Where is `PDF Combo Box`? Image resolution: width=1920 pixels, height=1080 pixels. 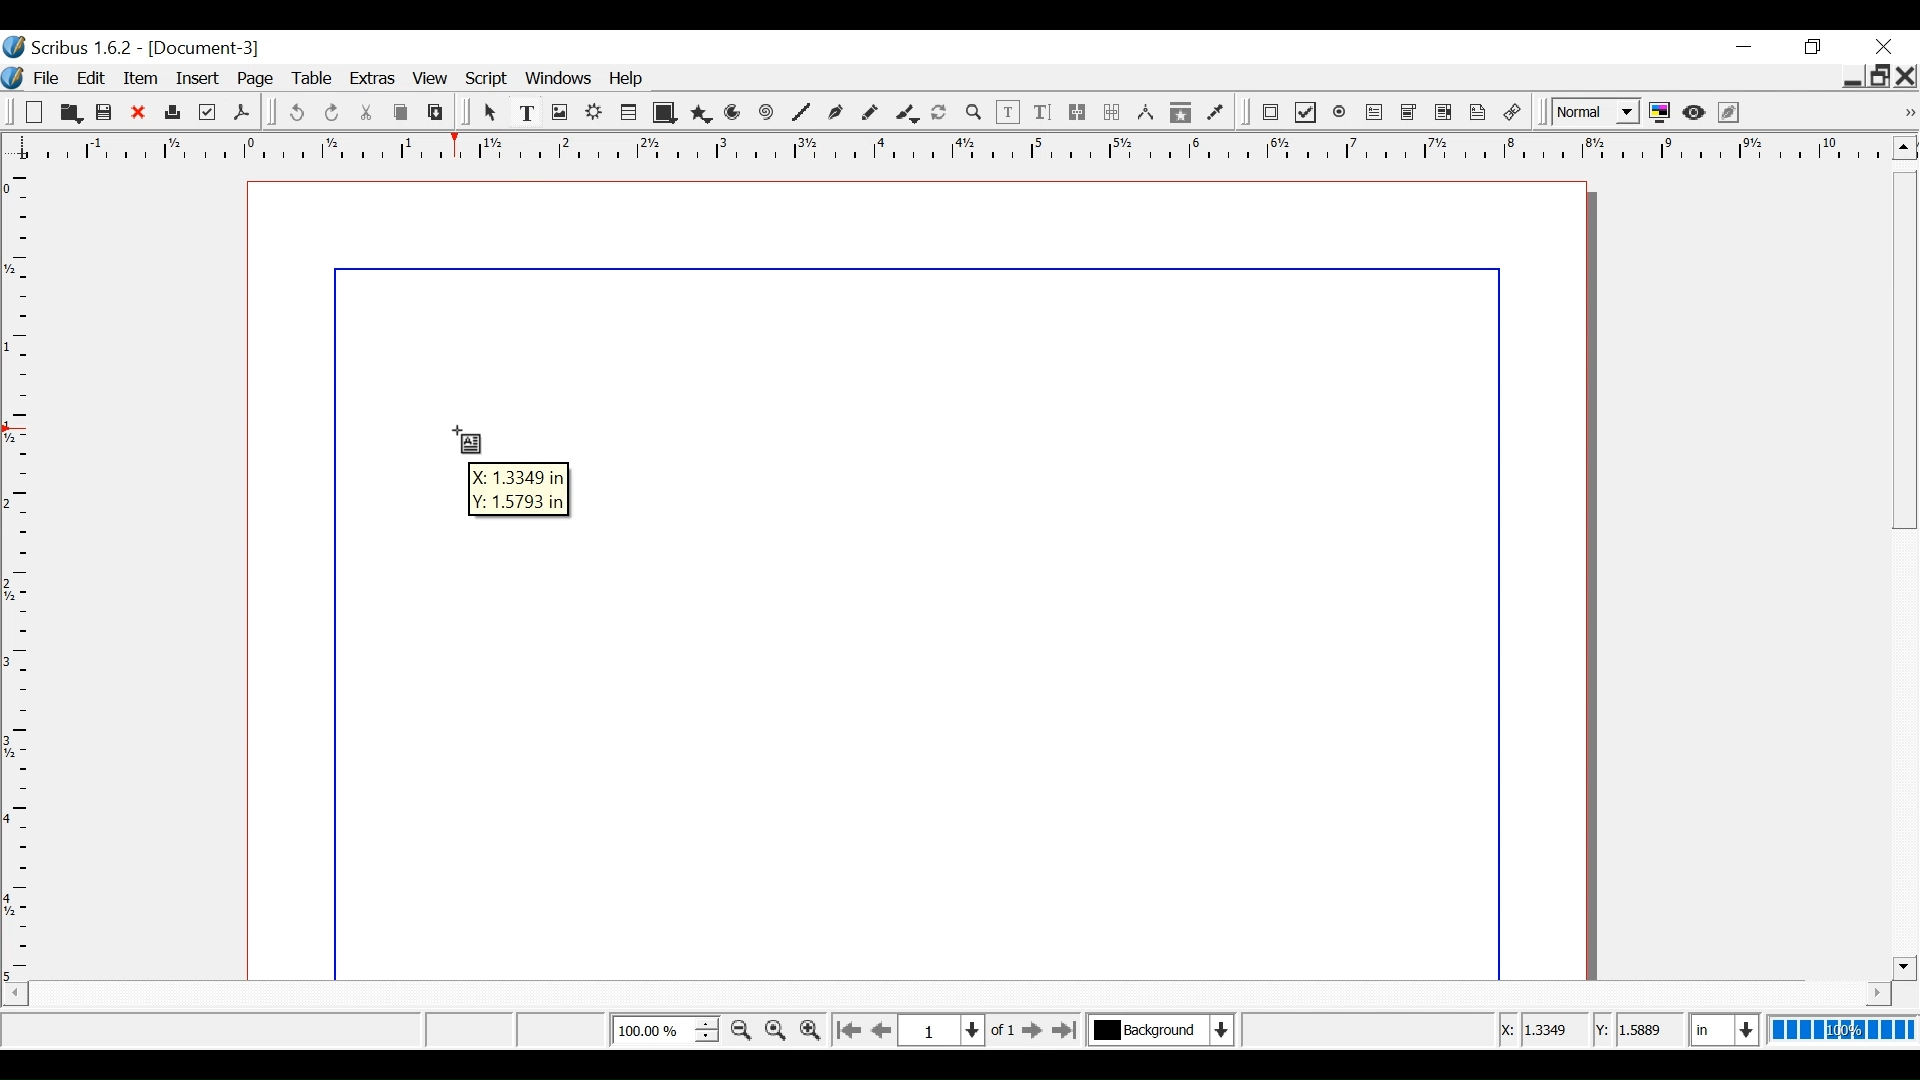 PDF Combo Box is located at coordinates (1411, 113).